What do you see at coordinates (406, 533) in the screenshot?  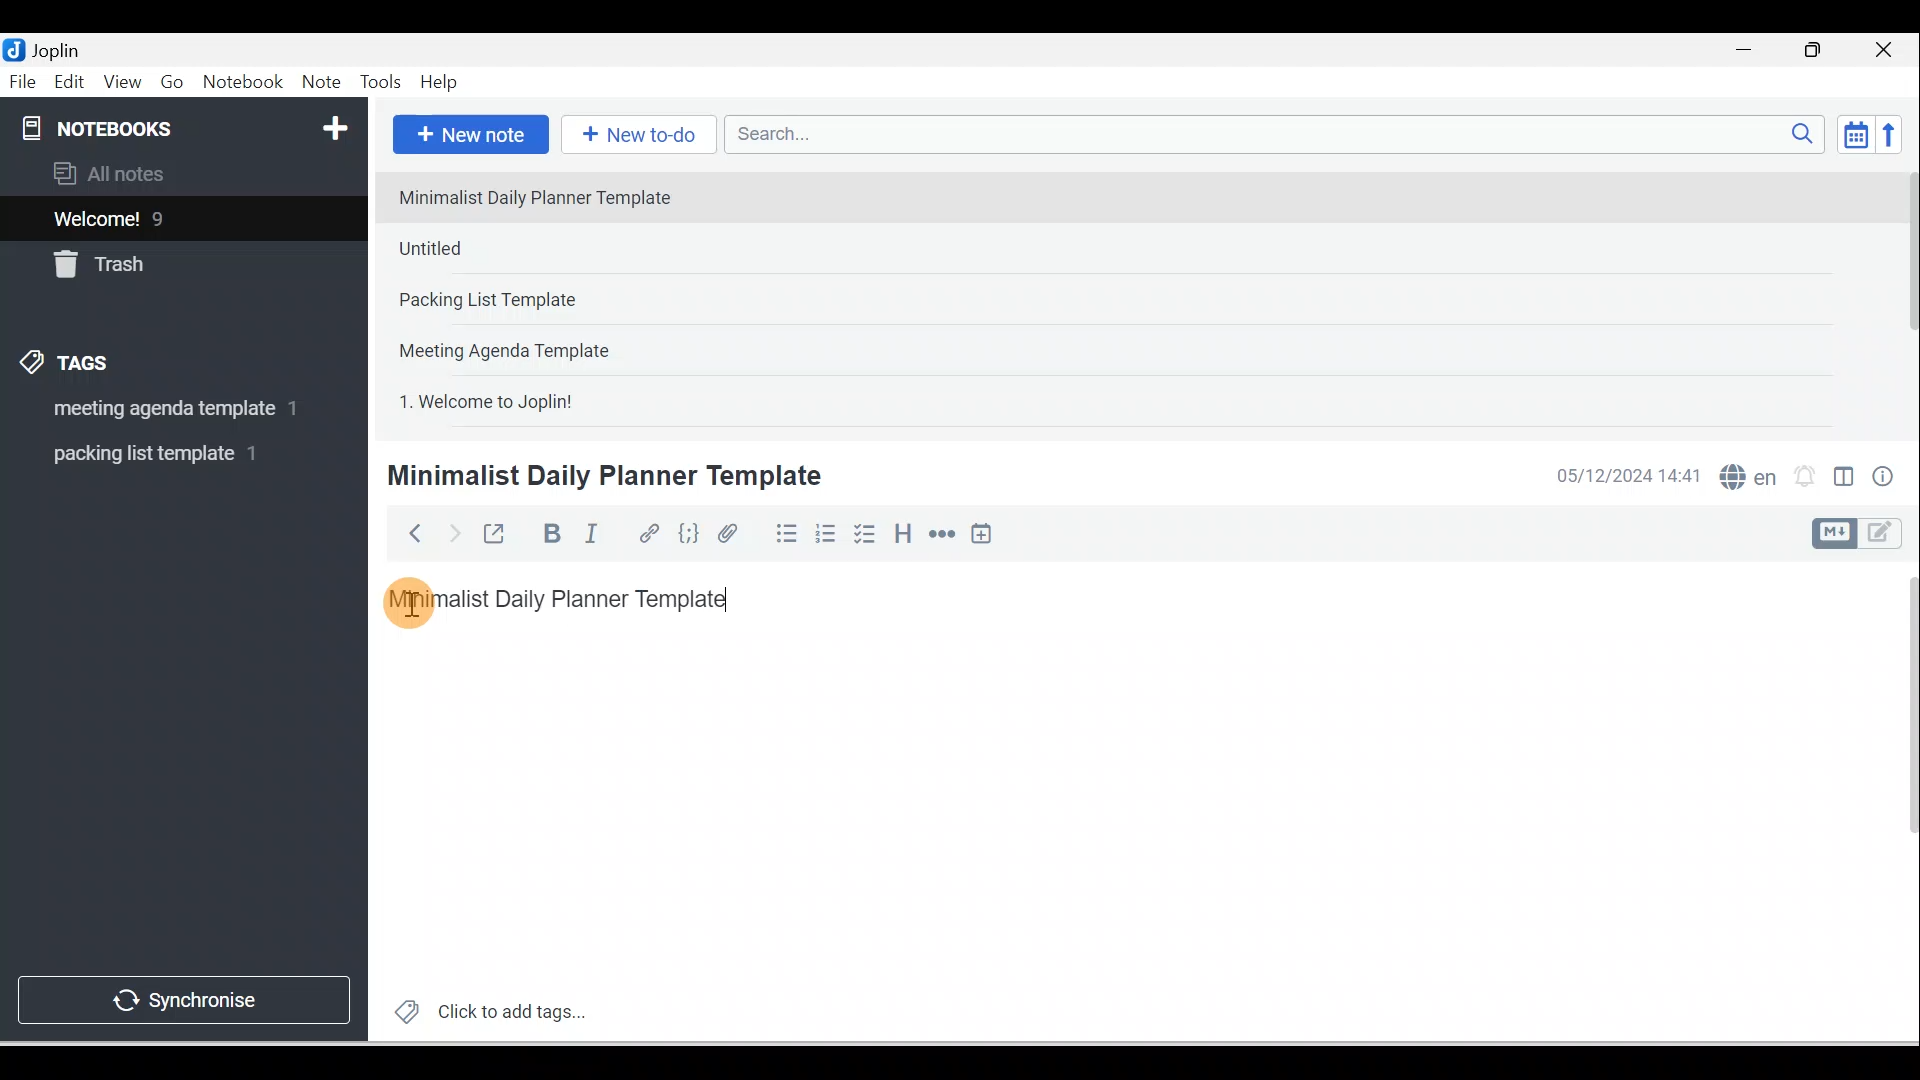 I see `Back` at bounding box center [406, 533].